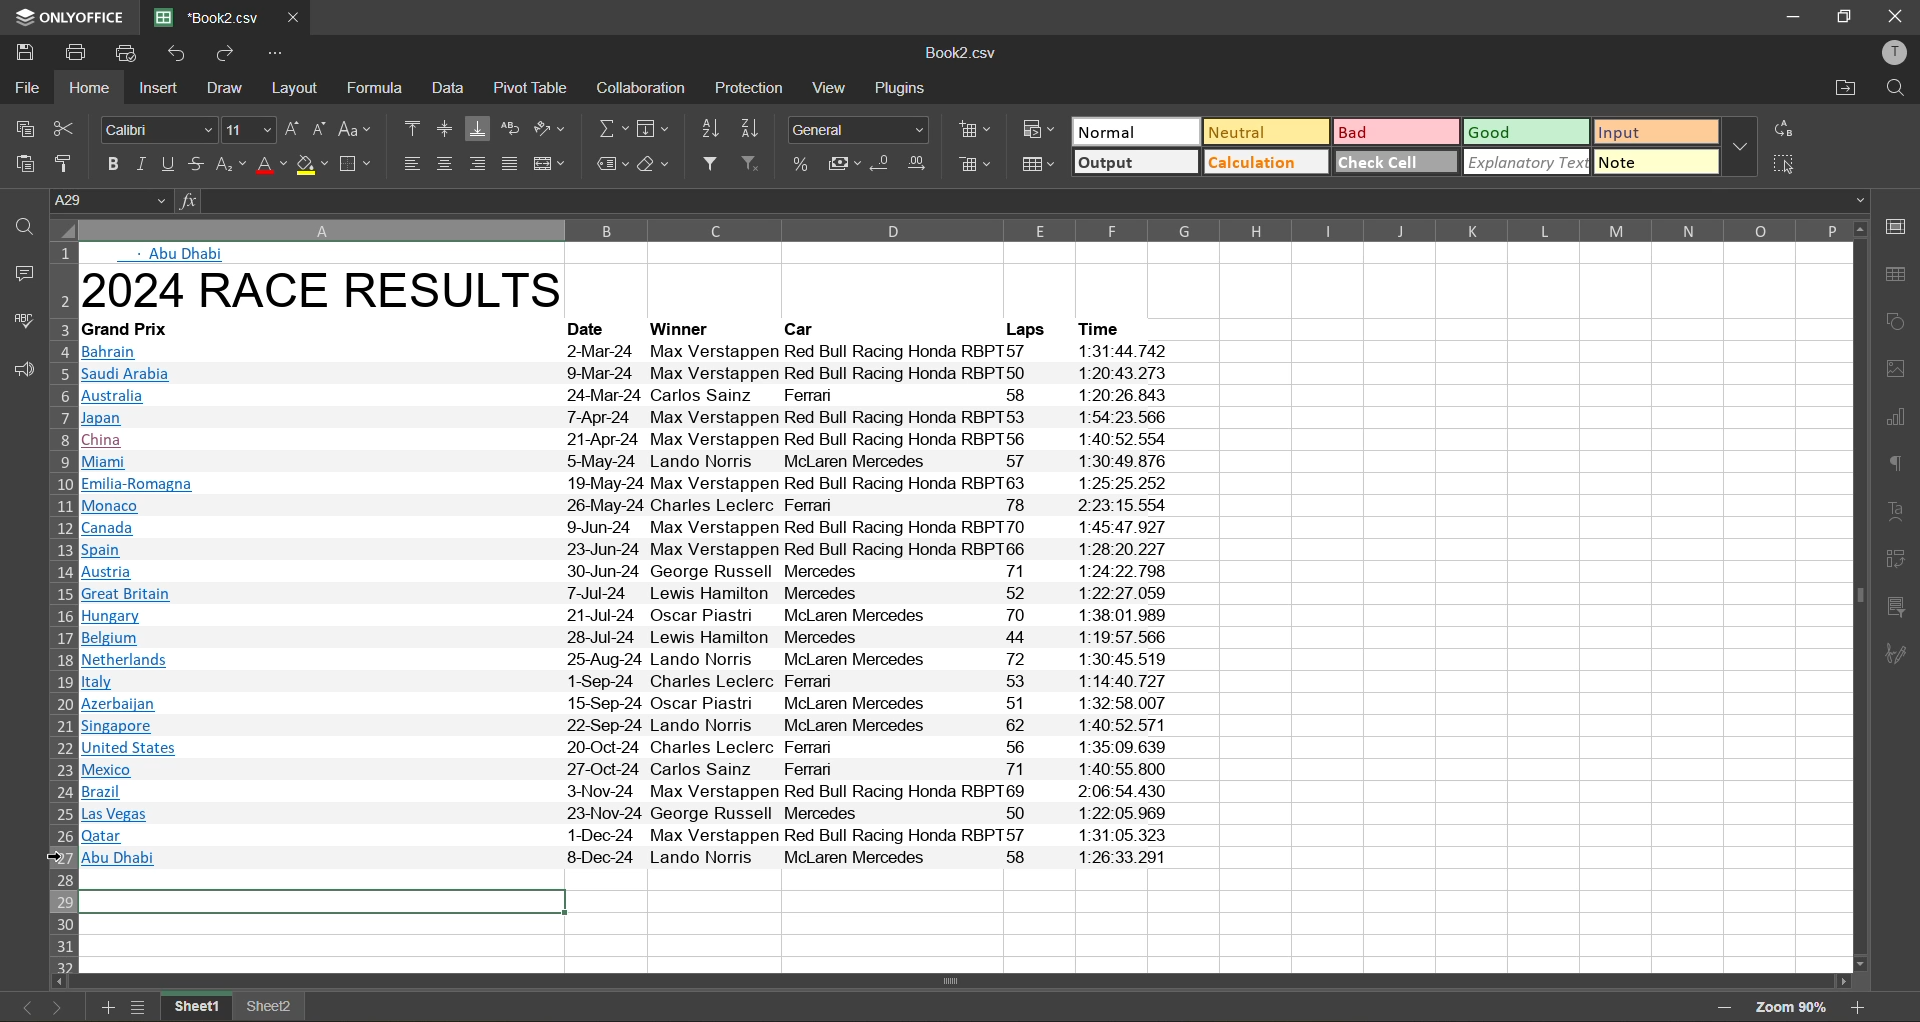 Image resolution: width=1920 pixels, height=1022 pixels. What do you see at coordinates (716, 165) in the screenshot?
I see `filter` at bounding box center [716, 165].